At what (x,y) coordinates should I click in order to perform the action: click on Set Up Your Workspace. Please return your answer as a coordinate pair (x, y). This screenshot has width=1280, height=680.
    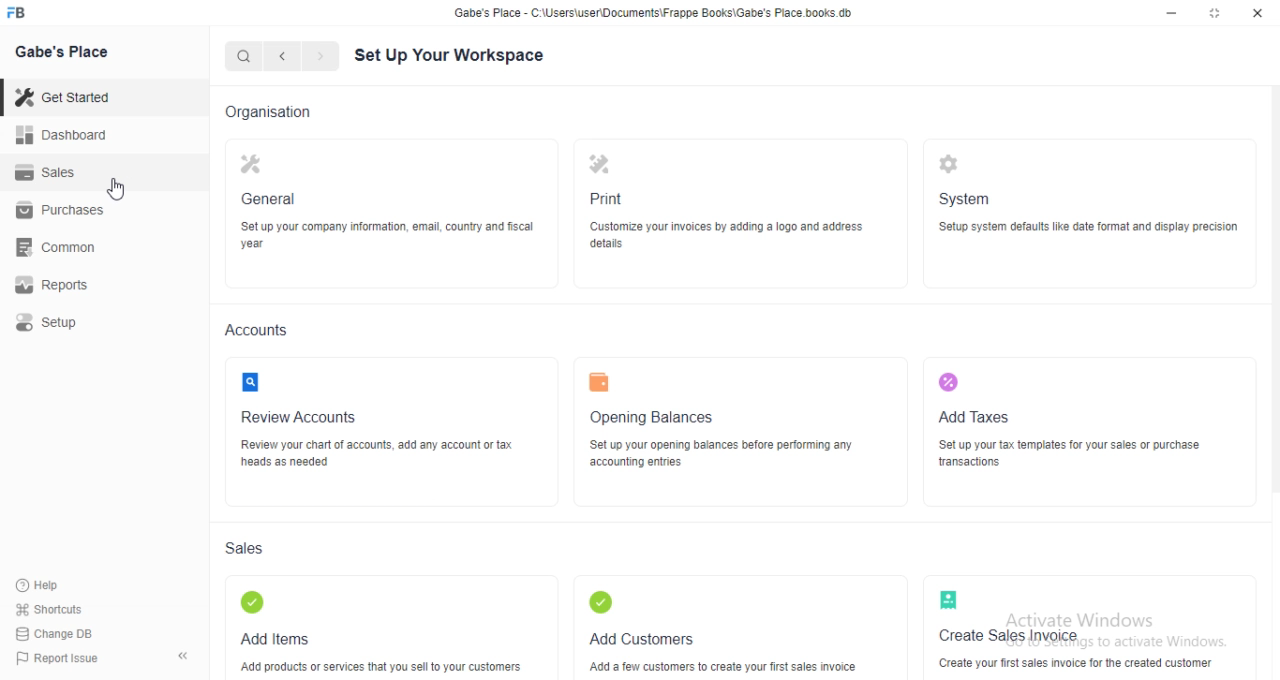
    Looking at the image, I should click on (451, 56).